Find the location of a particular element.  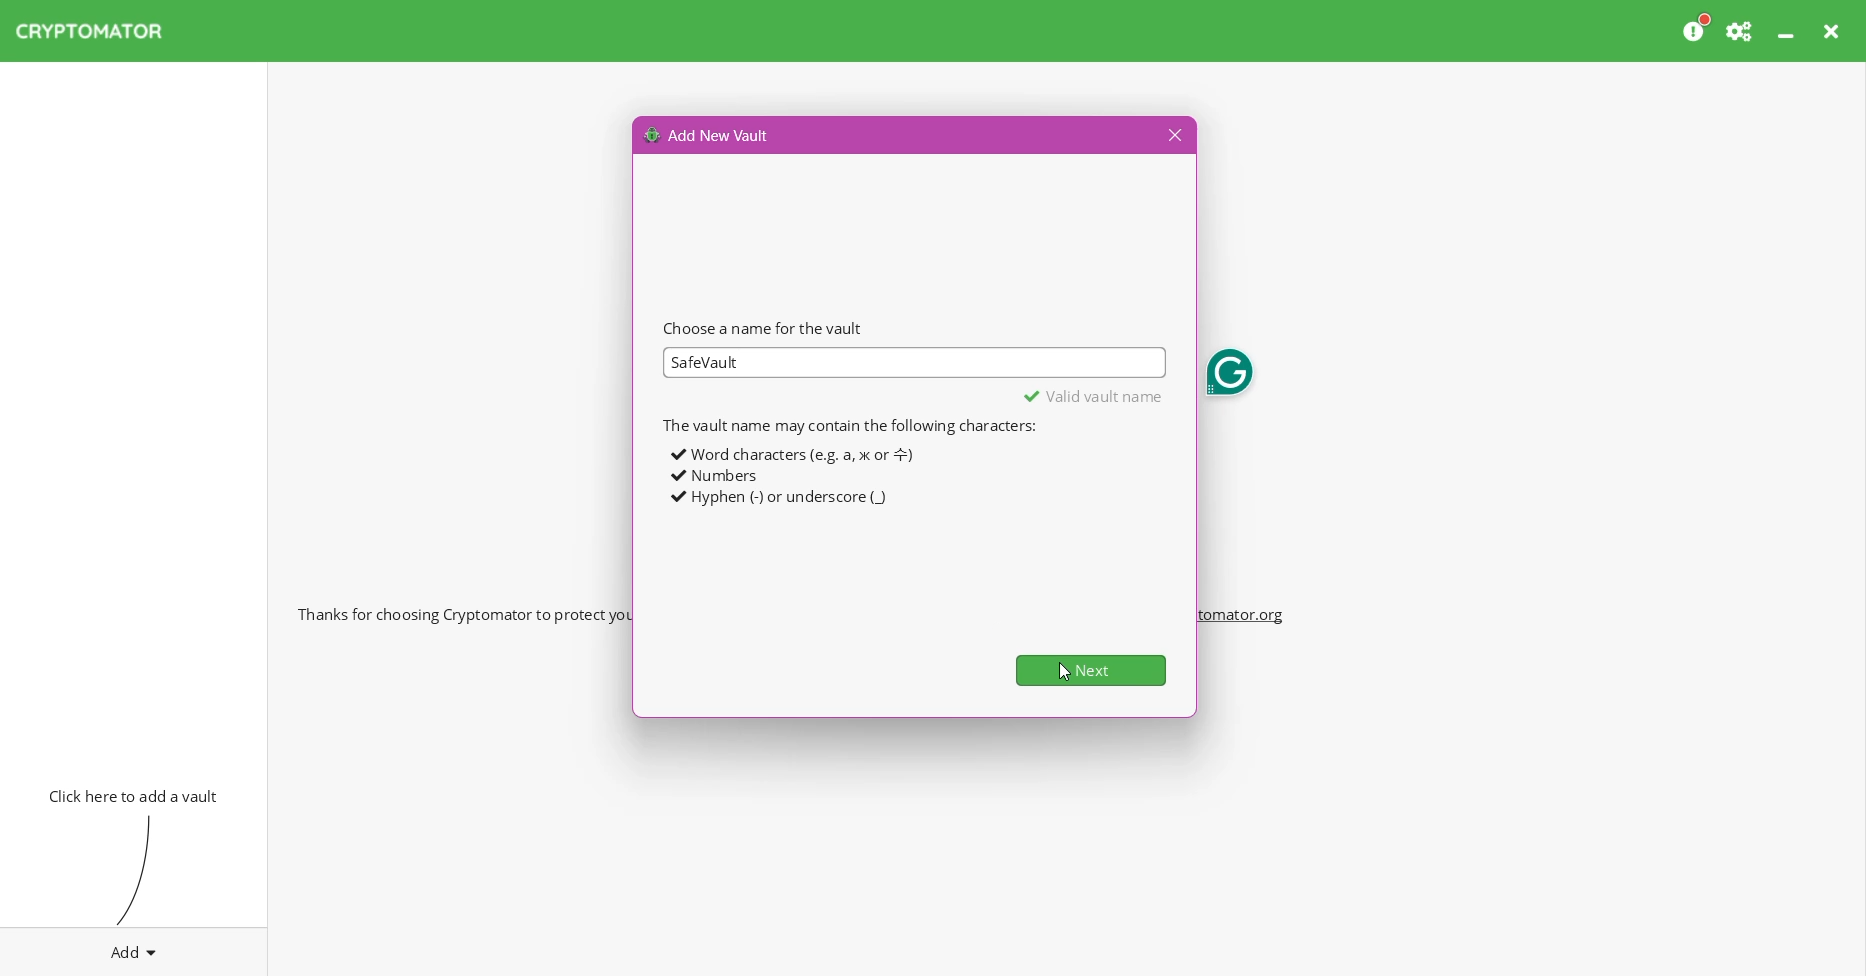

Valid vault name is located at coordinates (1094, 395).